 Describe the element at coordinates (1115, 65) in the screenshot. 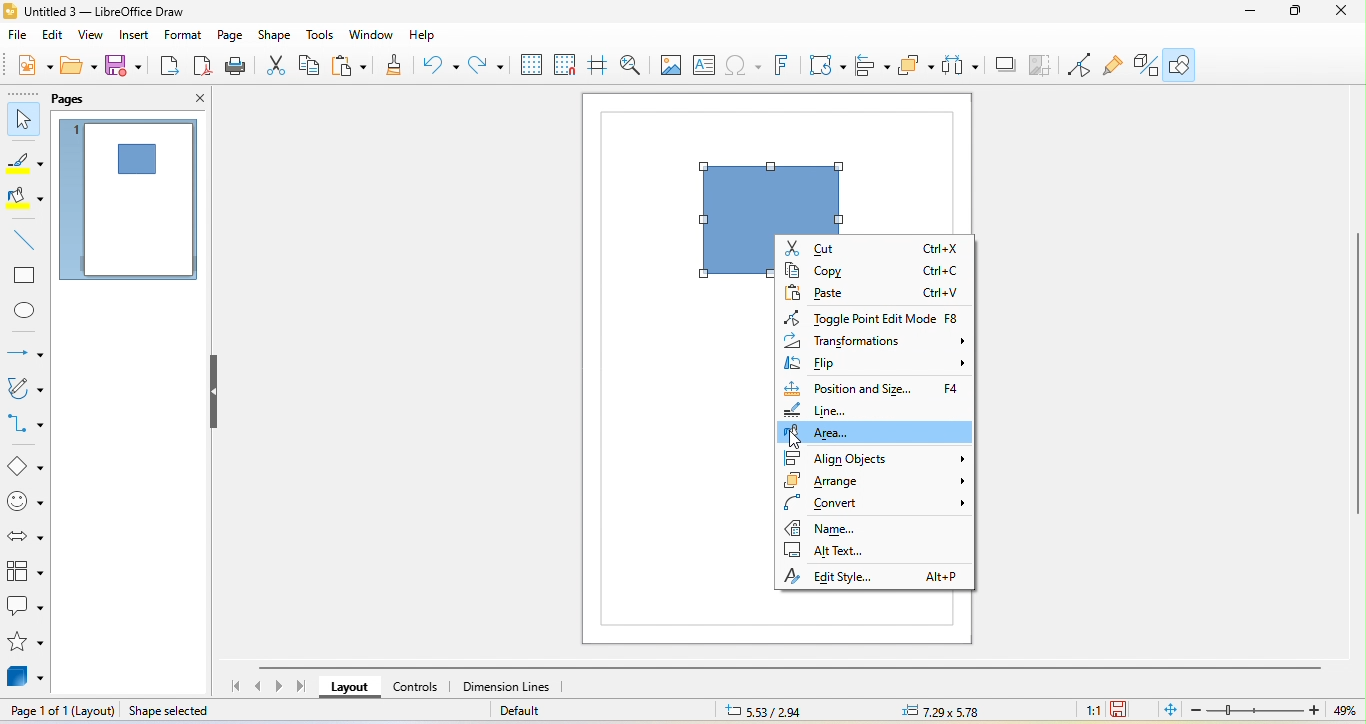

I see `gluepoint function` at that location.